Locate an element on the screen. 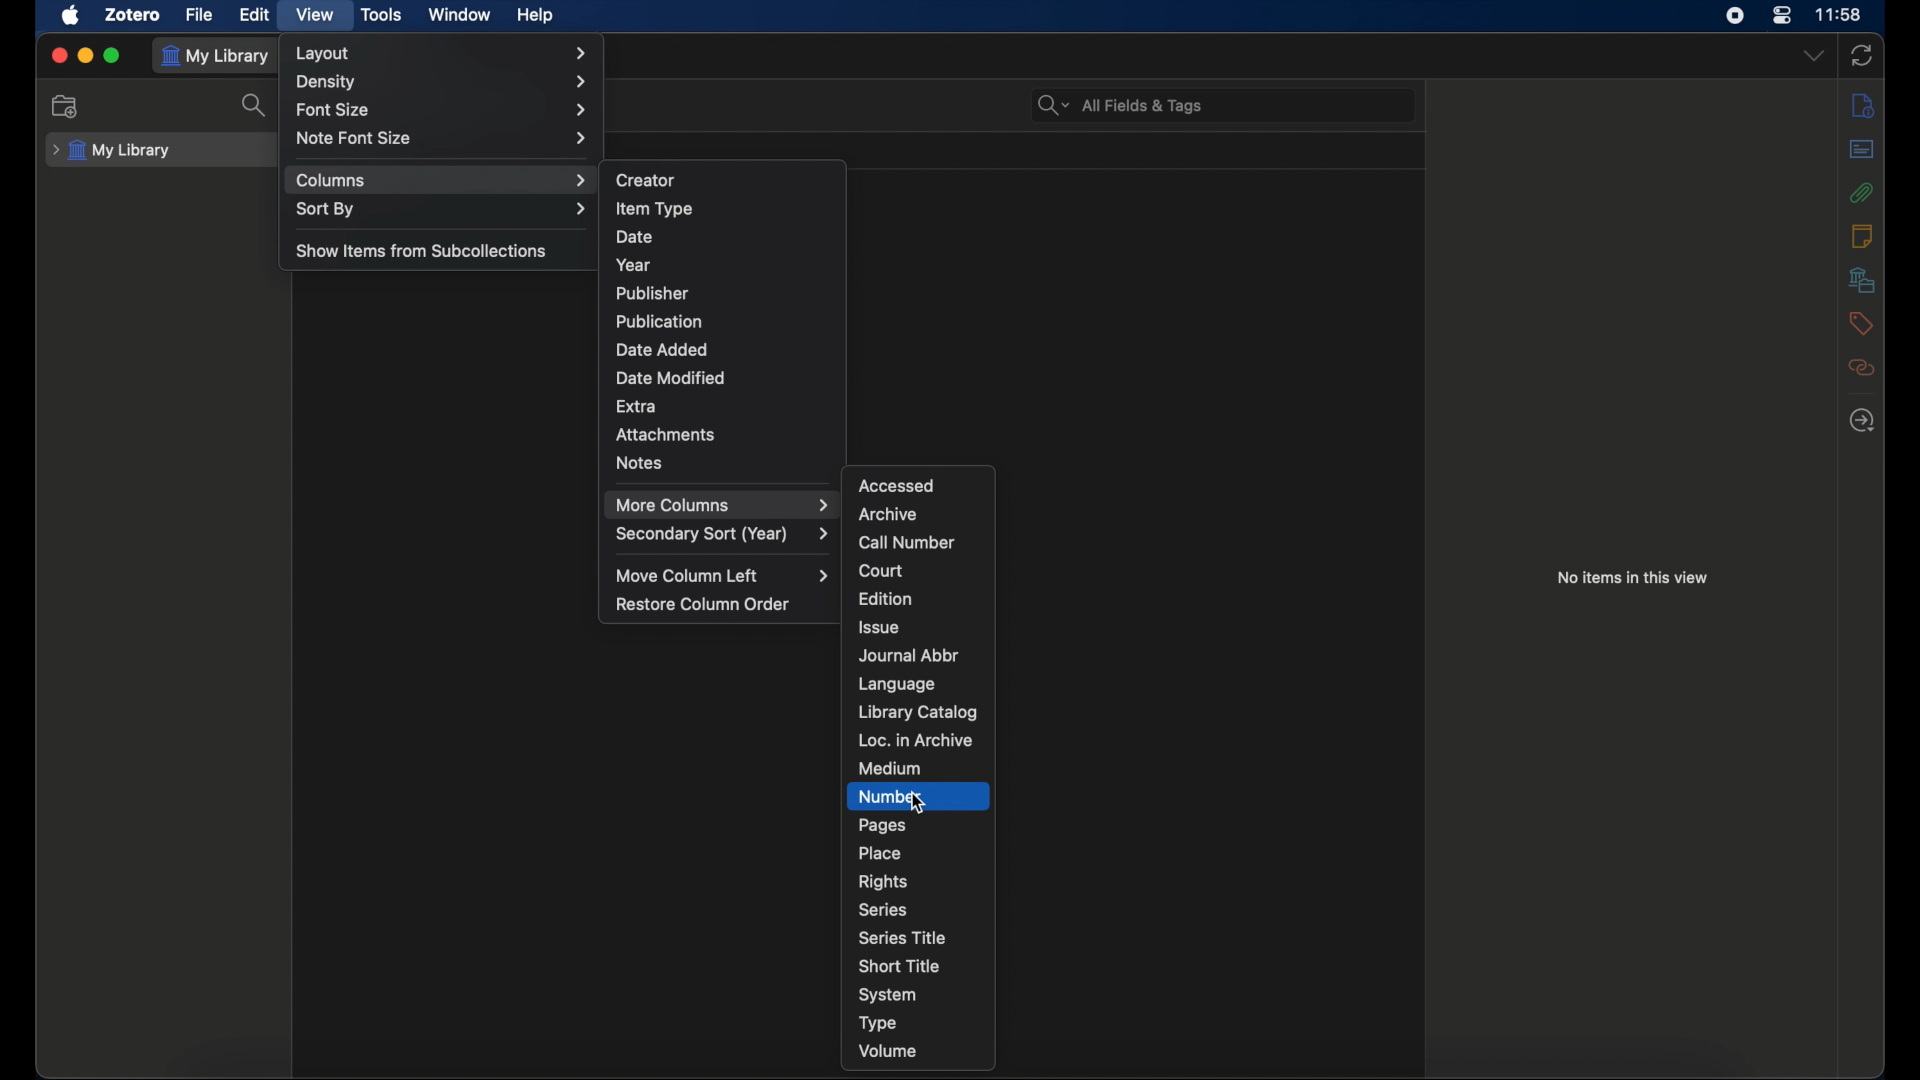  minimize is located at coordinates (84, 55).